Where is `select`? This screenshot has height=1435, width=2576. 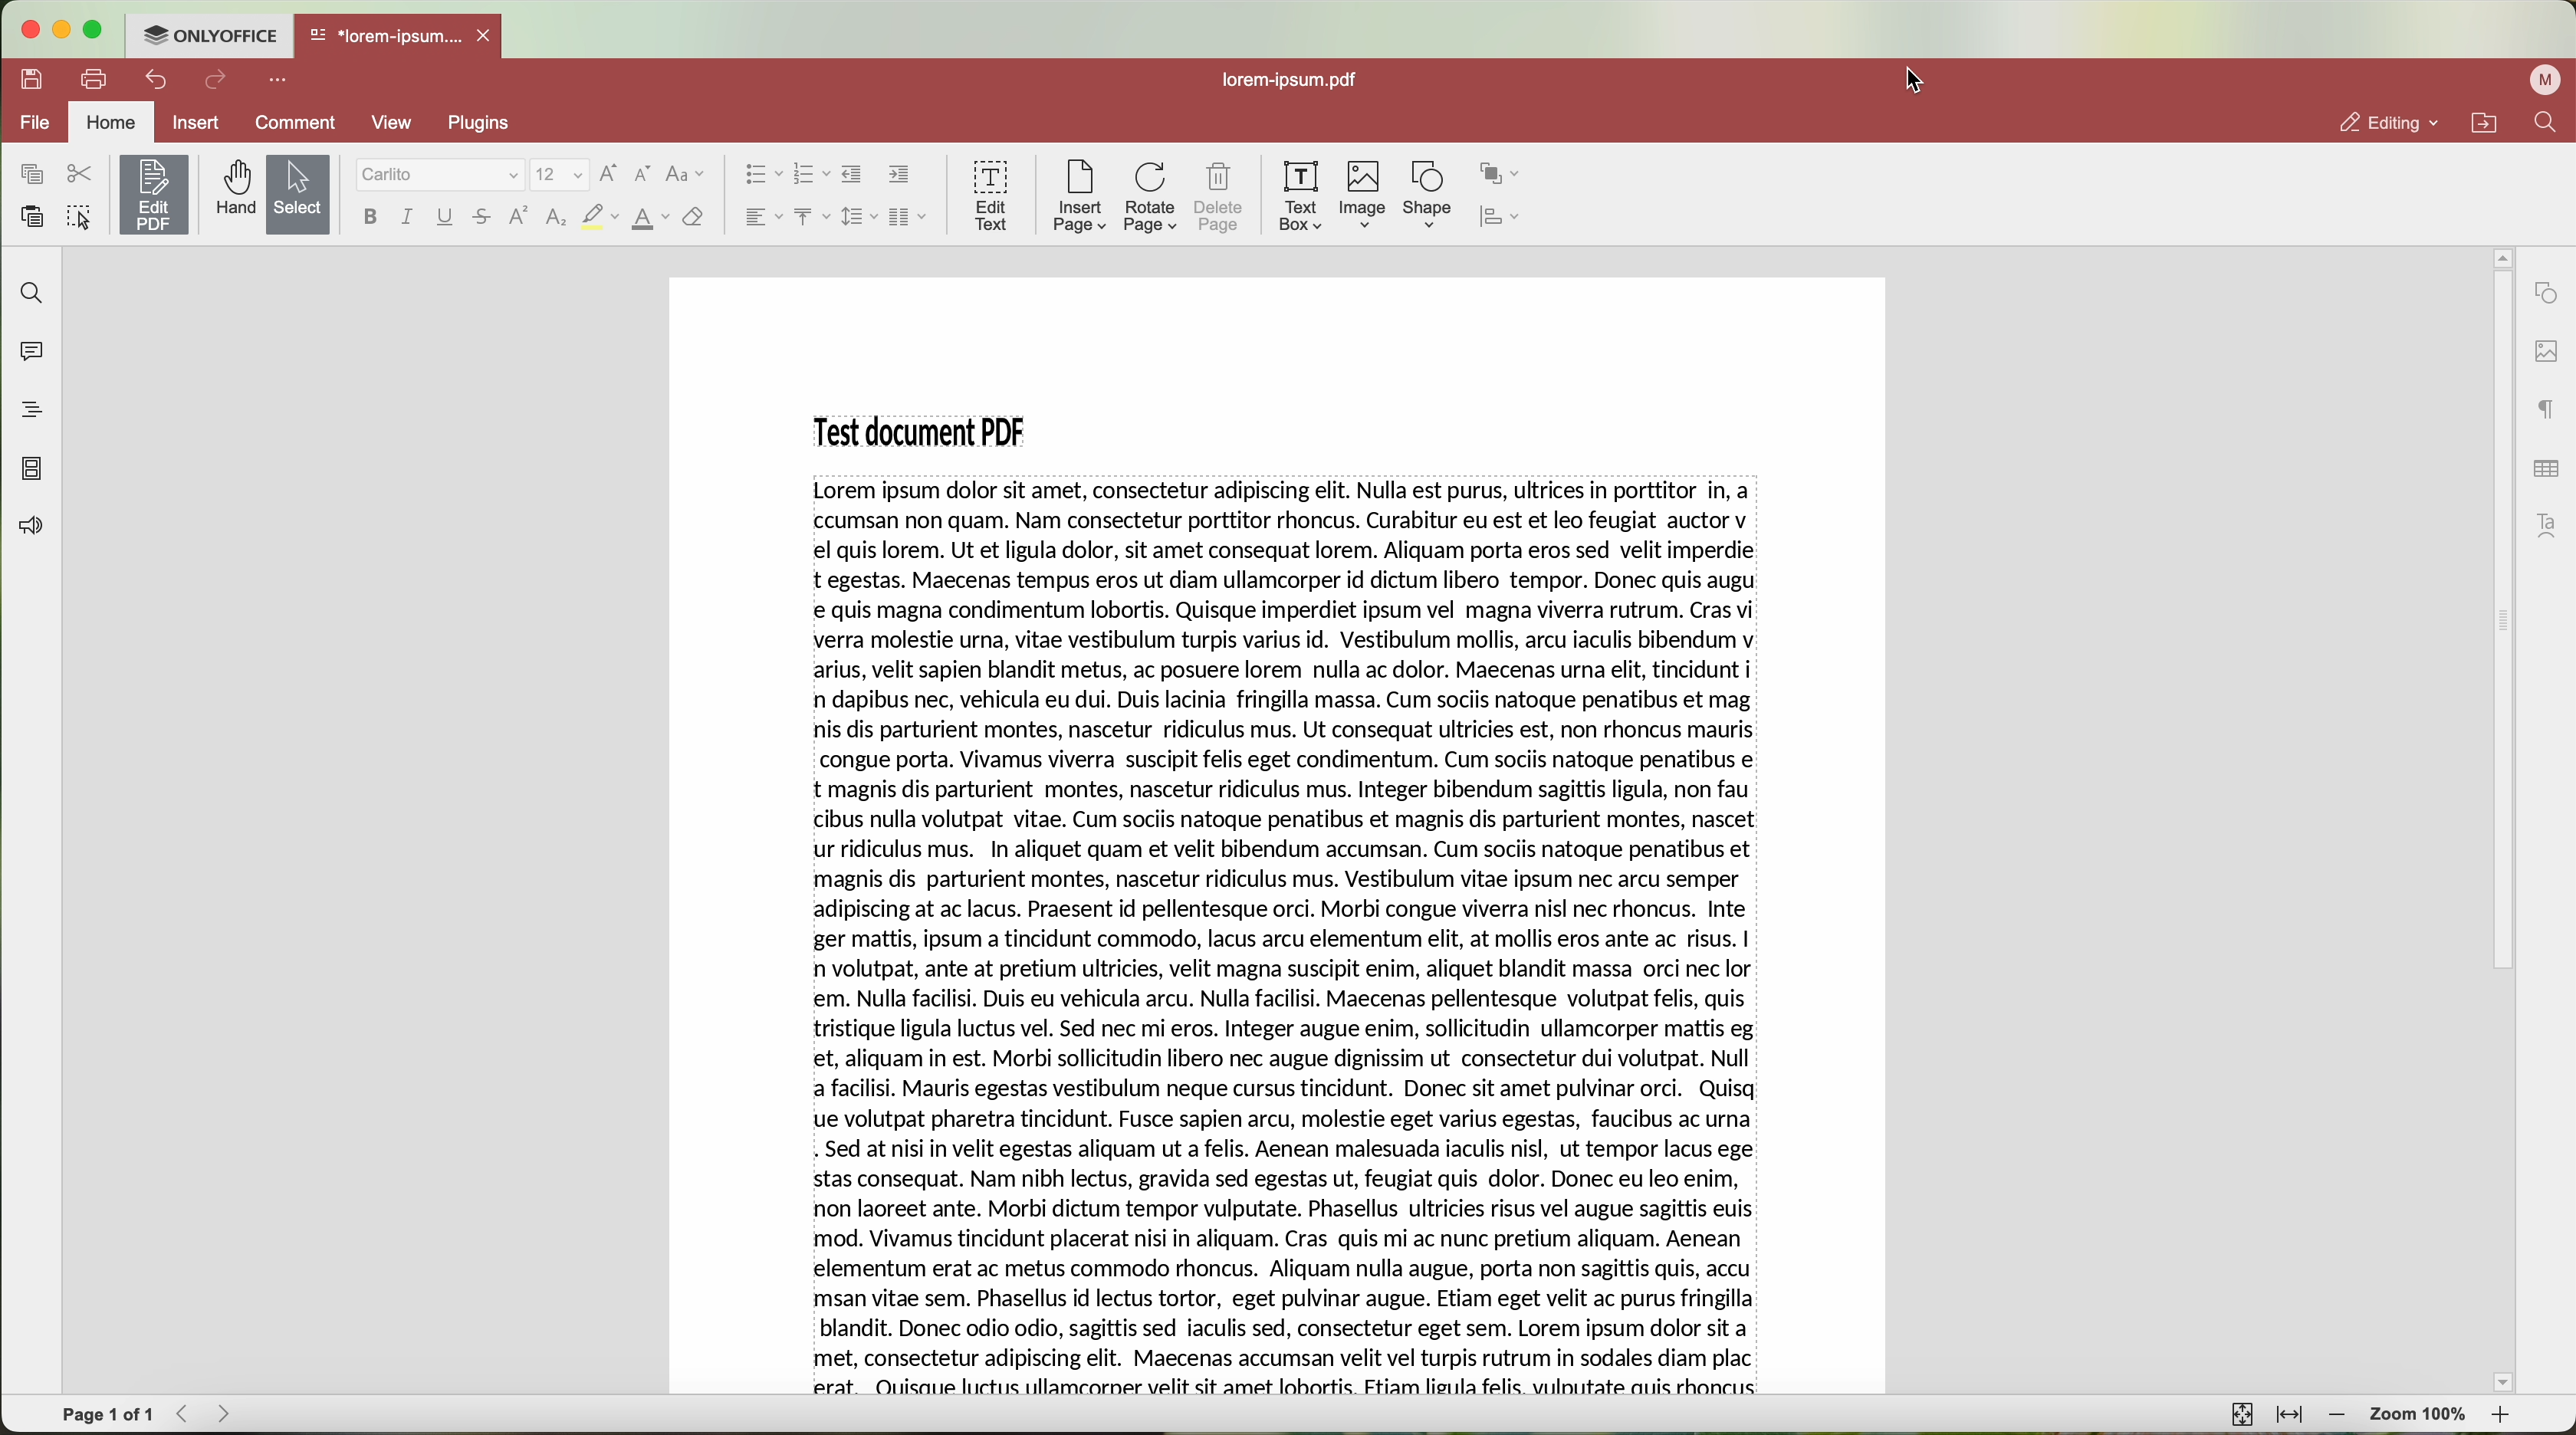 select is located at coordinates (296, 194).